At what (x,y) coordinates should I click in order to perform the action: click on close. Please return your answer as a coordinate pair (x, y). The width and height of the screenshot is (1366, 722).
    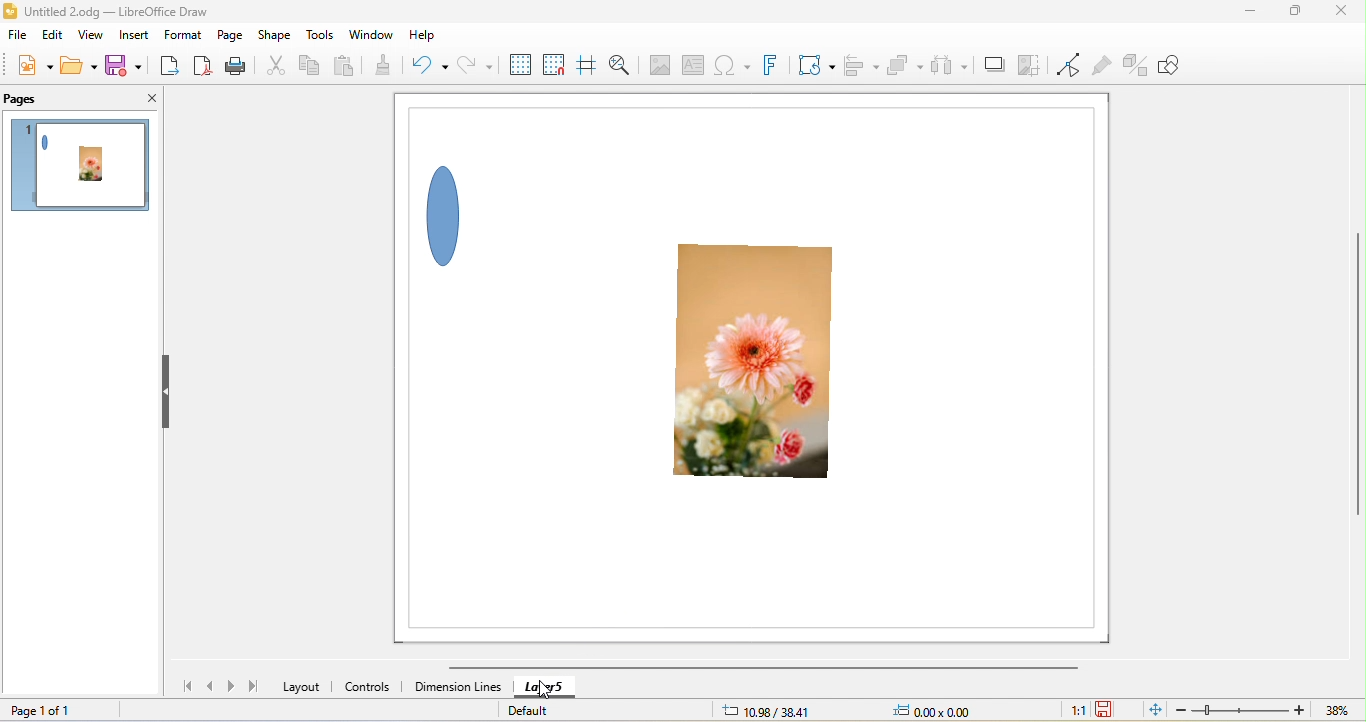
    Looking at the image, I should click on (149, 99).